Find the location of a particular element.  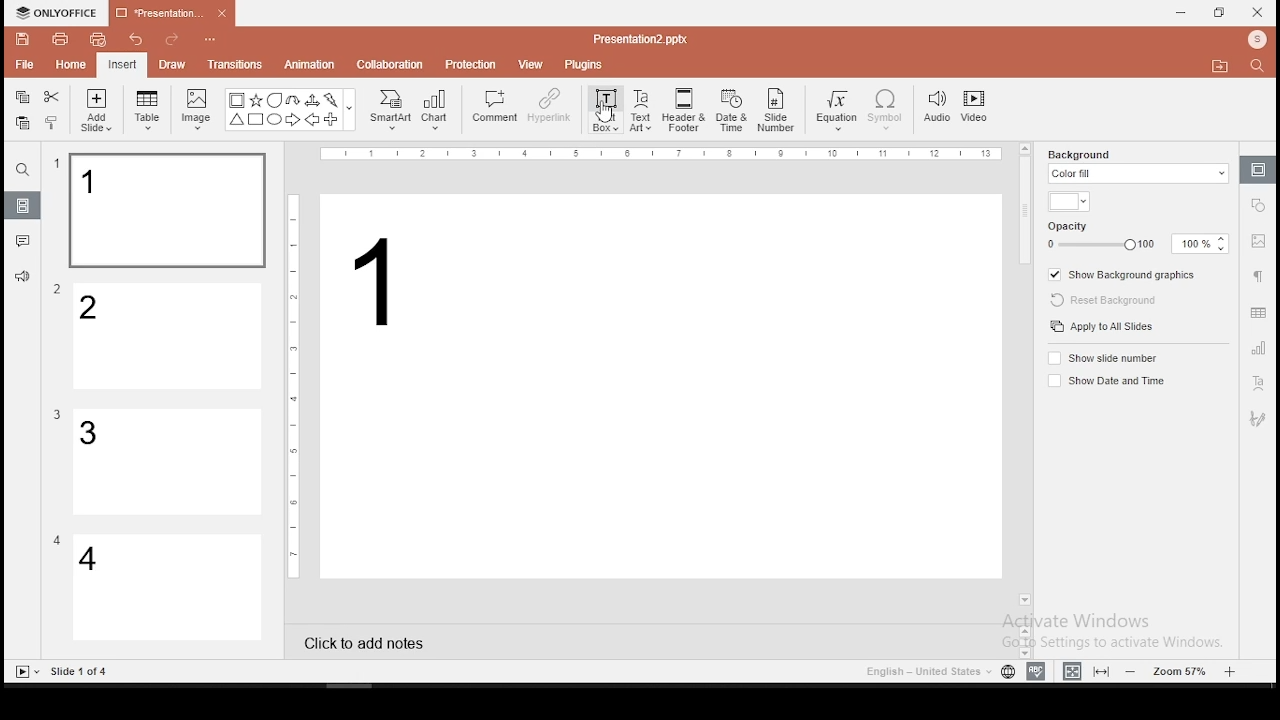

icon is located at coordinates (60, 13).